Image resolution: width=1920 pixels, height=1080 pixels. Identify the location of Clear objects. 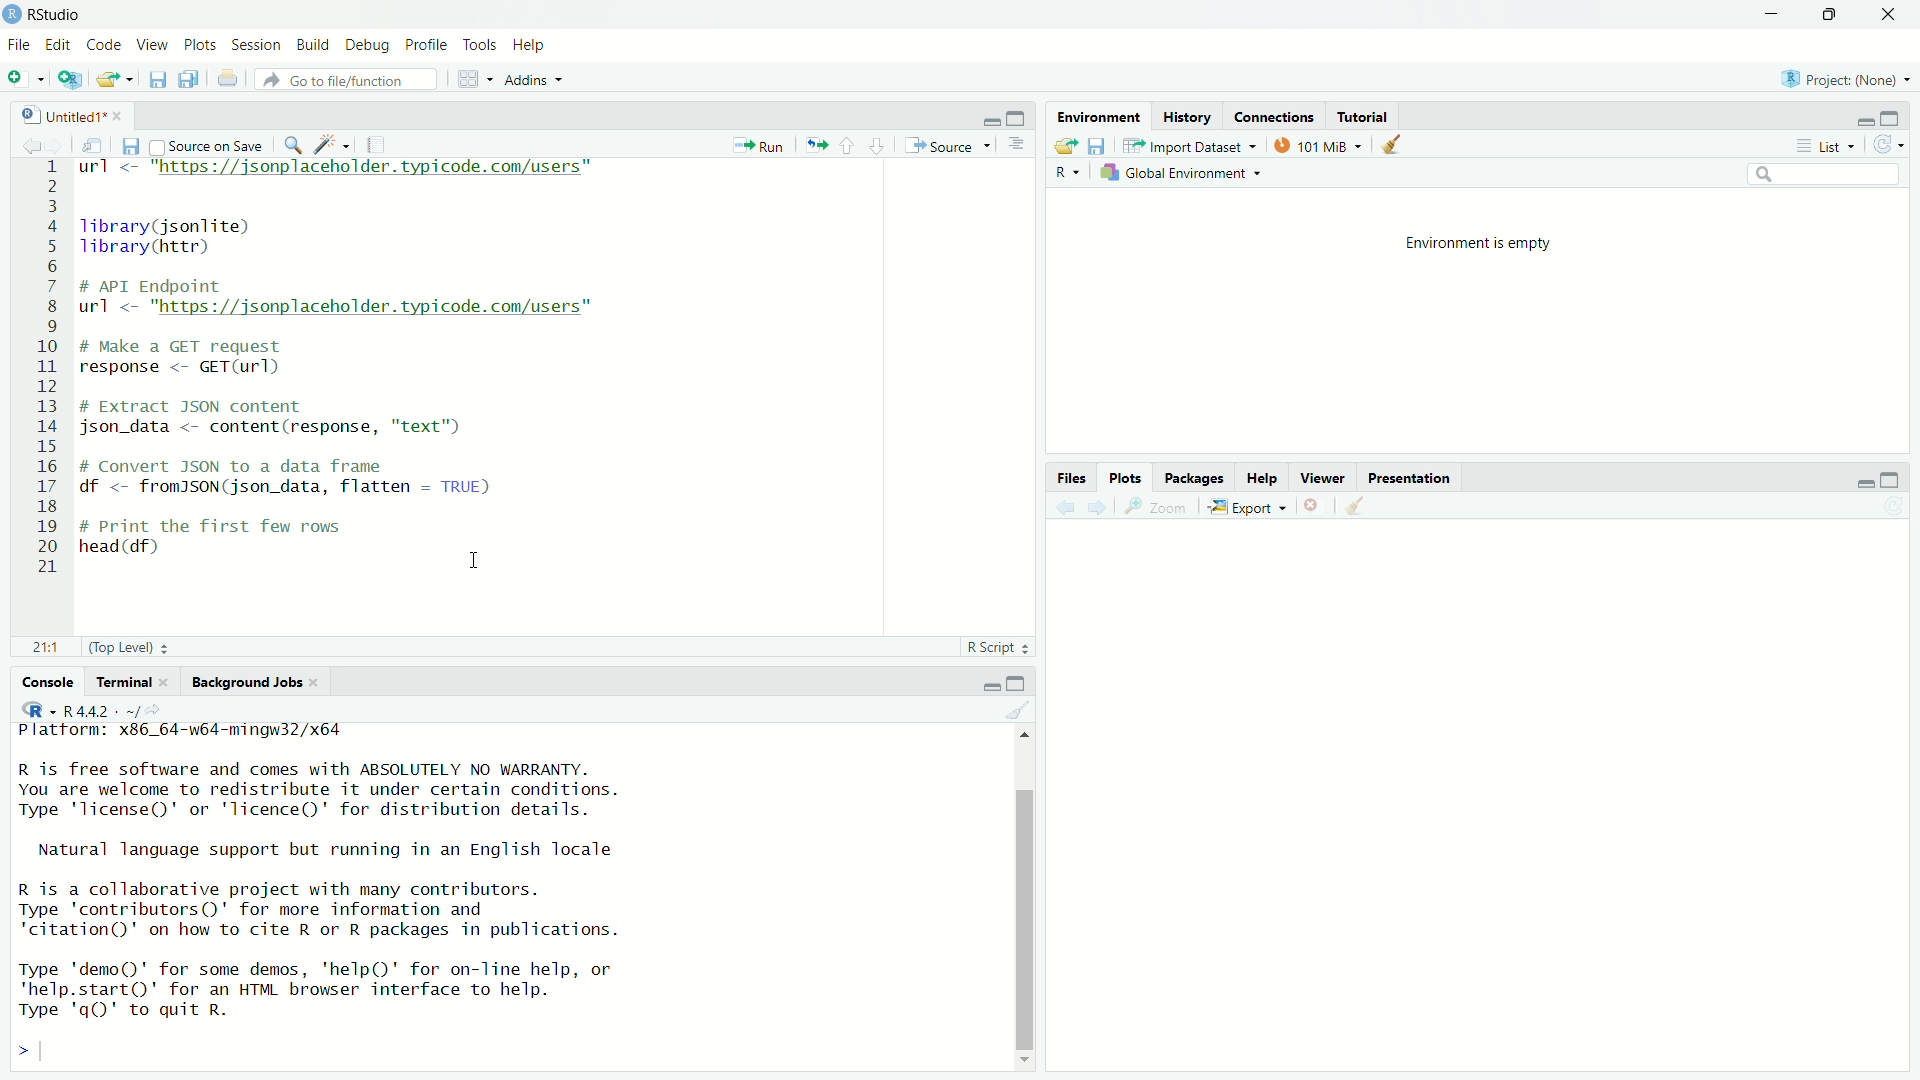
(1396, 145).